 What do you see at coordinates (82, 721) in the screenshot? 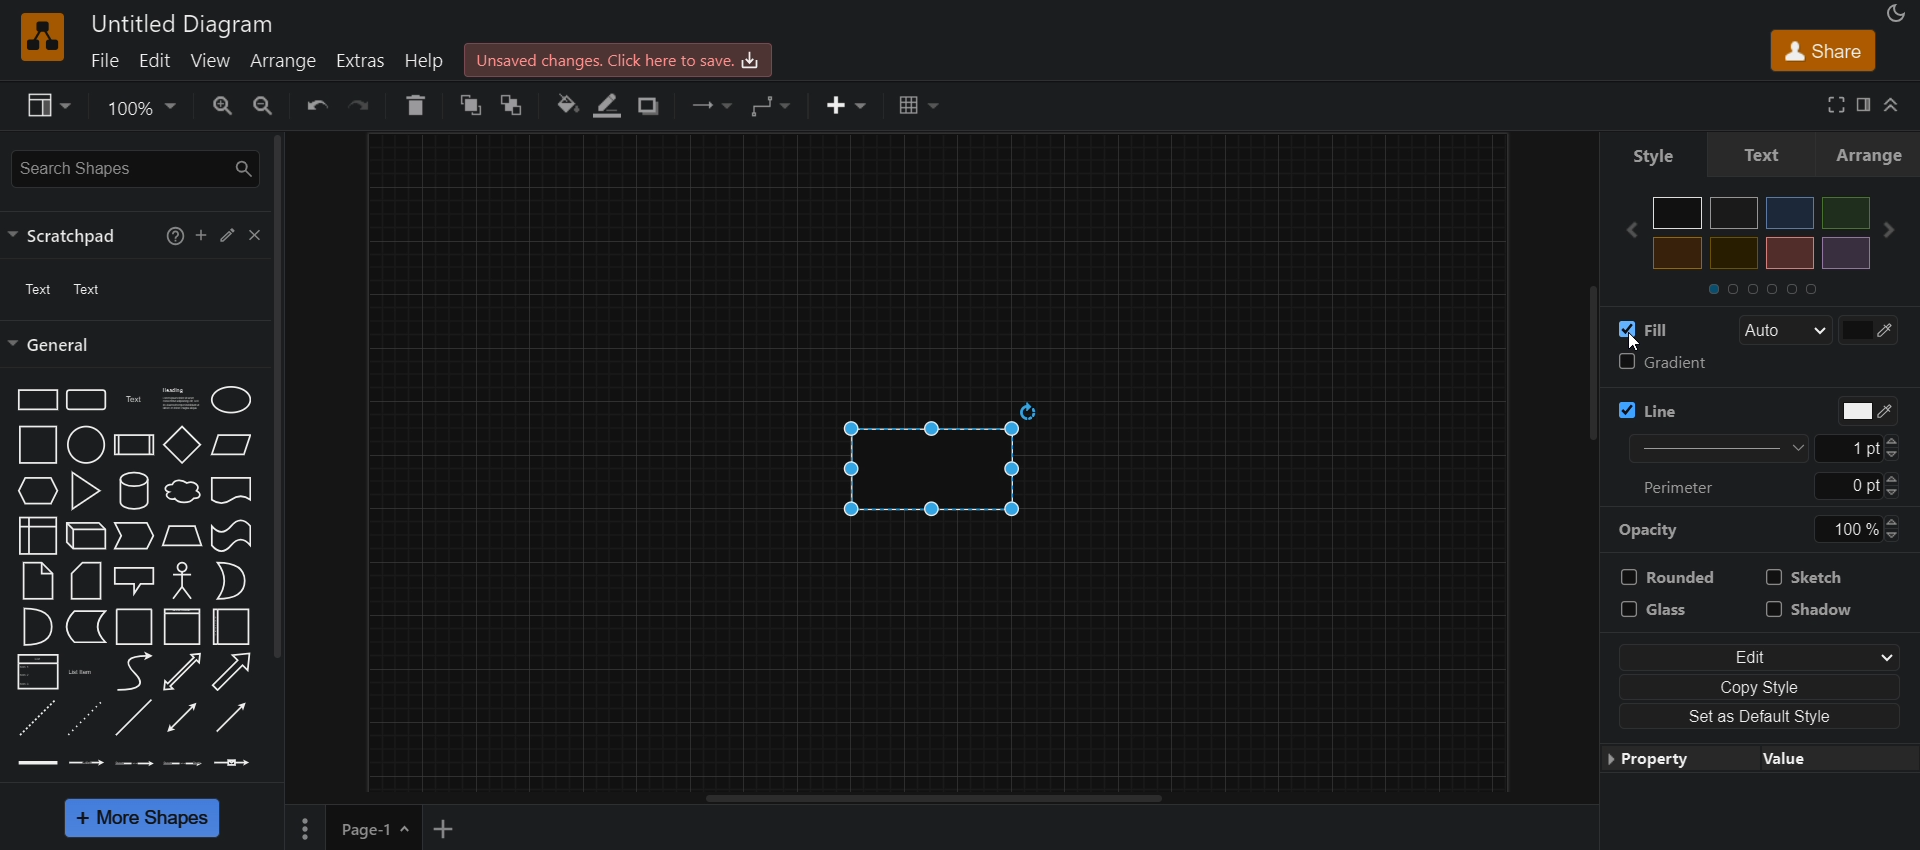
I see `dotted line` at bounding box center [82, 721].